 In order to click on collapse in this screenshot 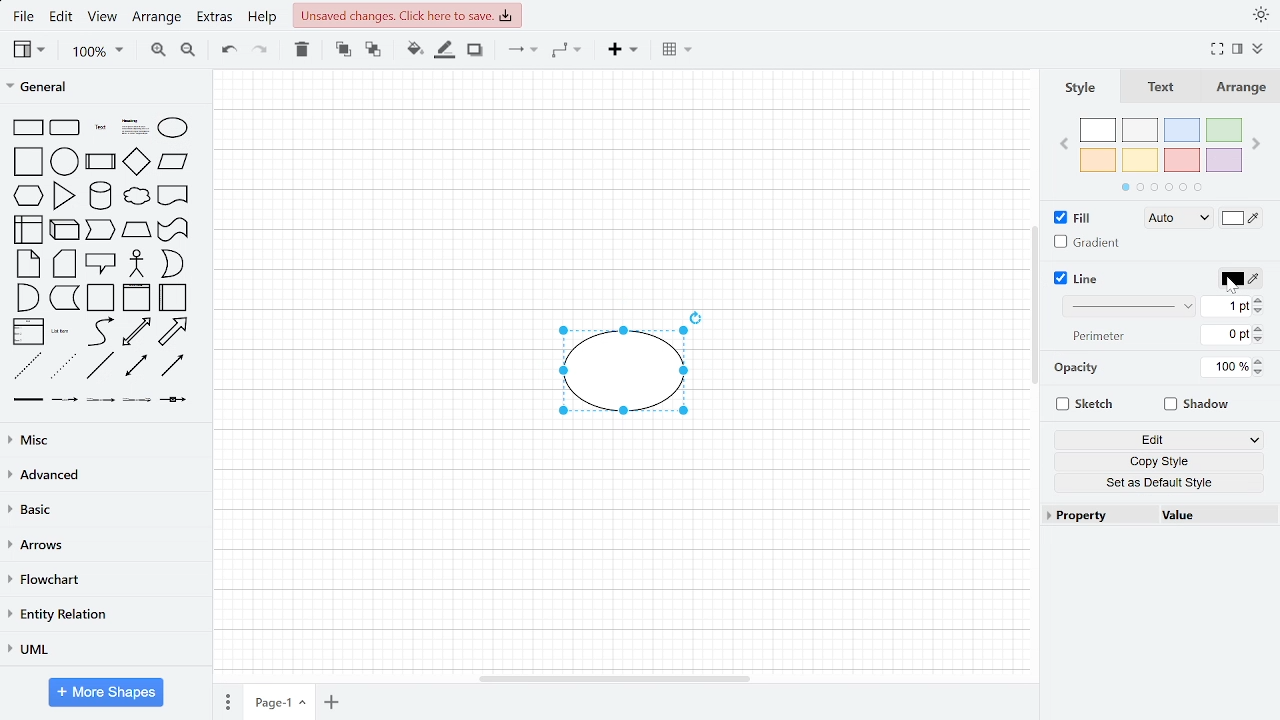, I will do `click(1258, 49)`.